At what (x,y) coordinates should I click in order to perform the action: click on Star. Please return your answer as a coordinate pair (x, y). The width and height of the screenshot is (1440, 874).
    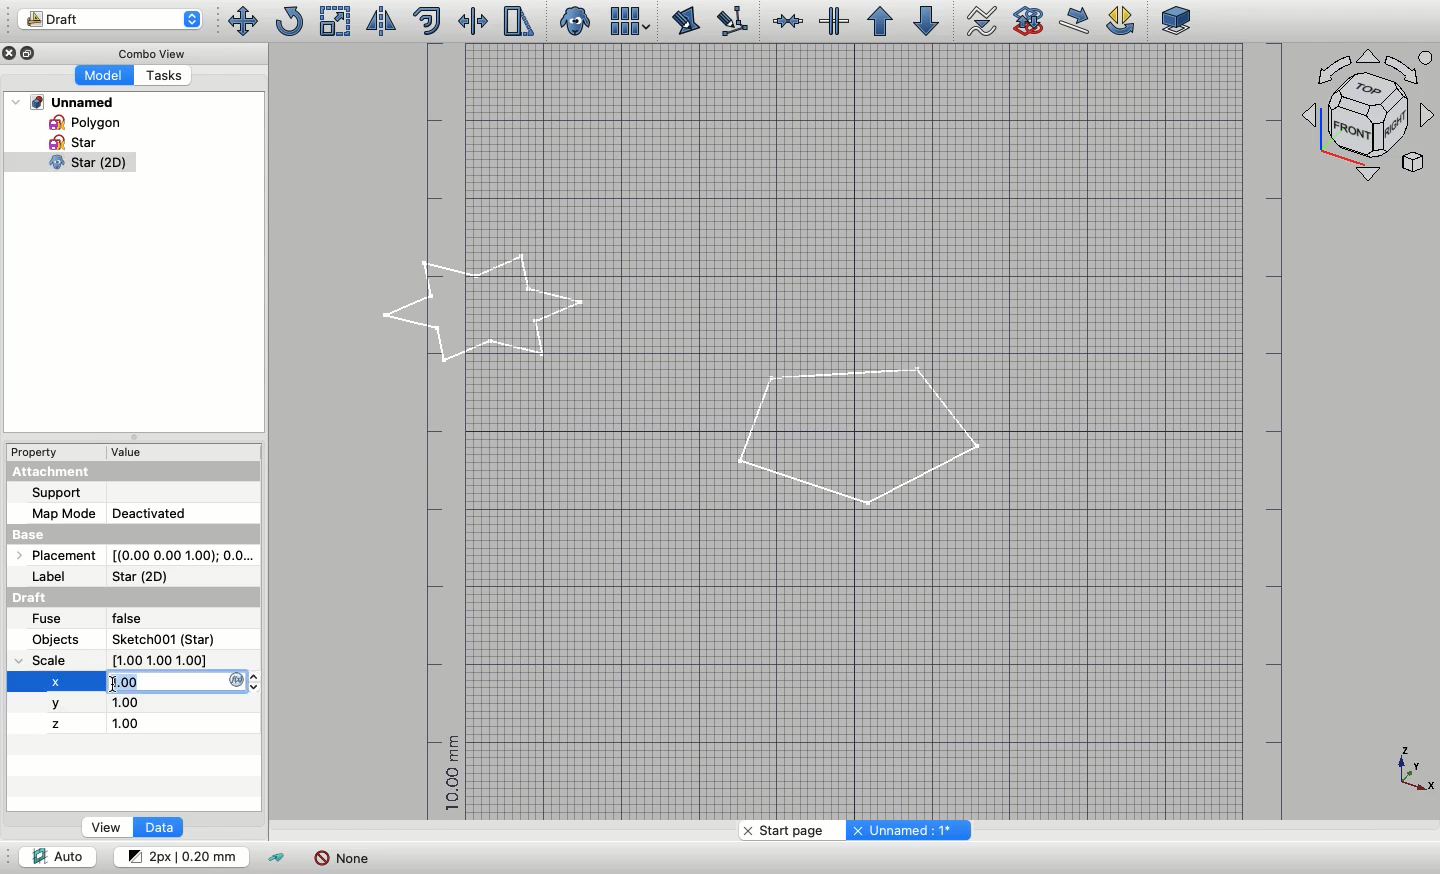
    Looking at the image, I should click on (75, 142).